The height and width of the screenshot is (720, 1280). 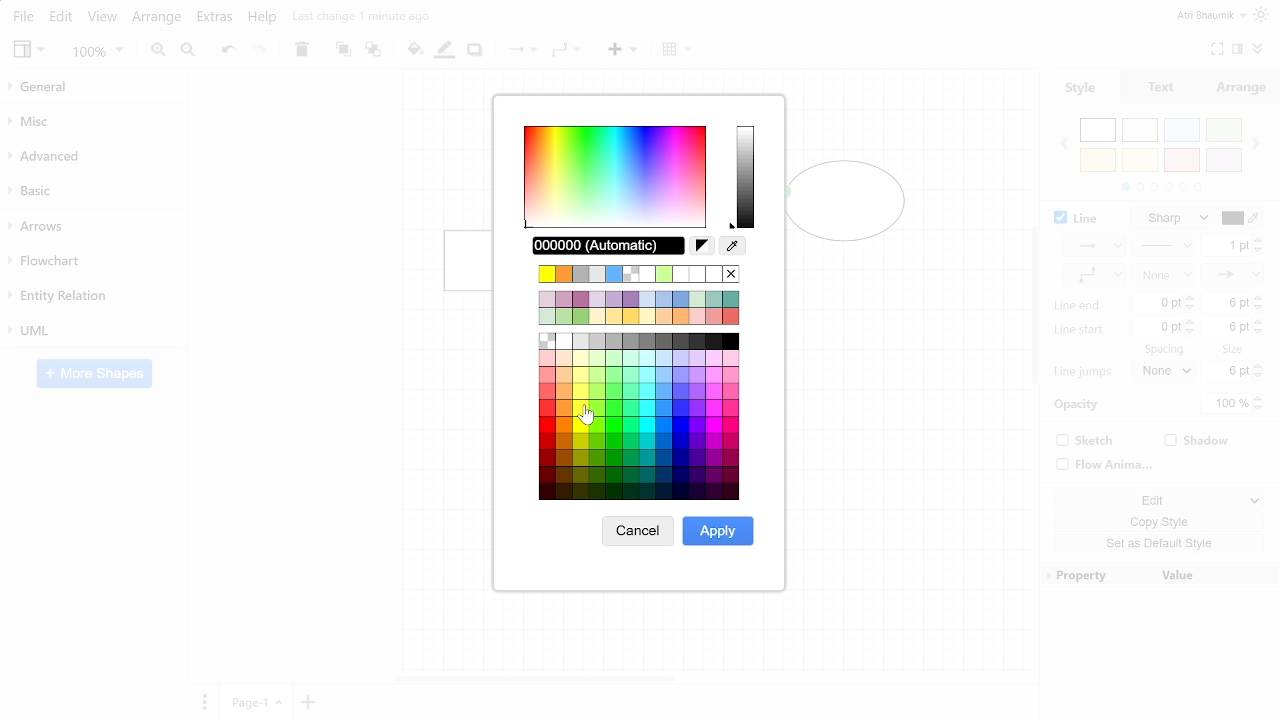 I want to click on Apply, so click(x=720, y=531).